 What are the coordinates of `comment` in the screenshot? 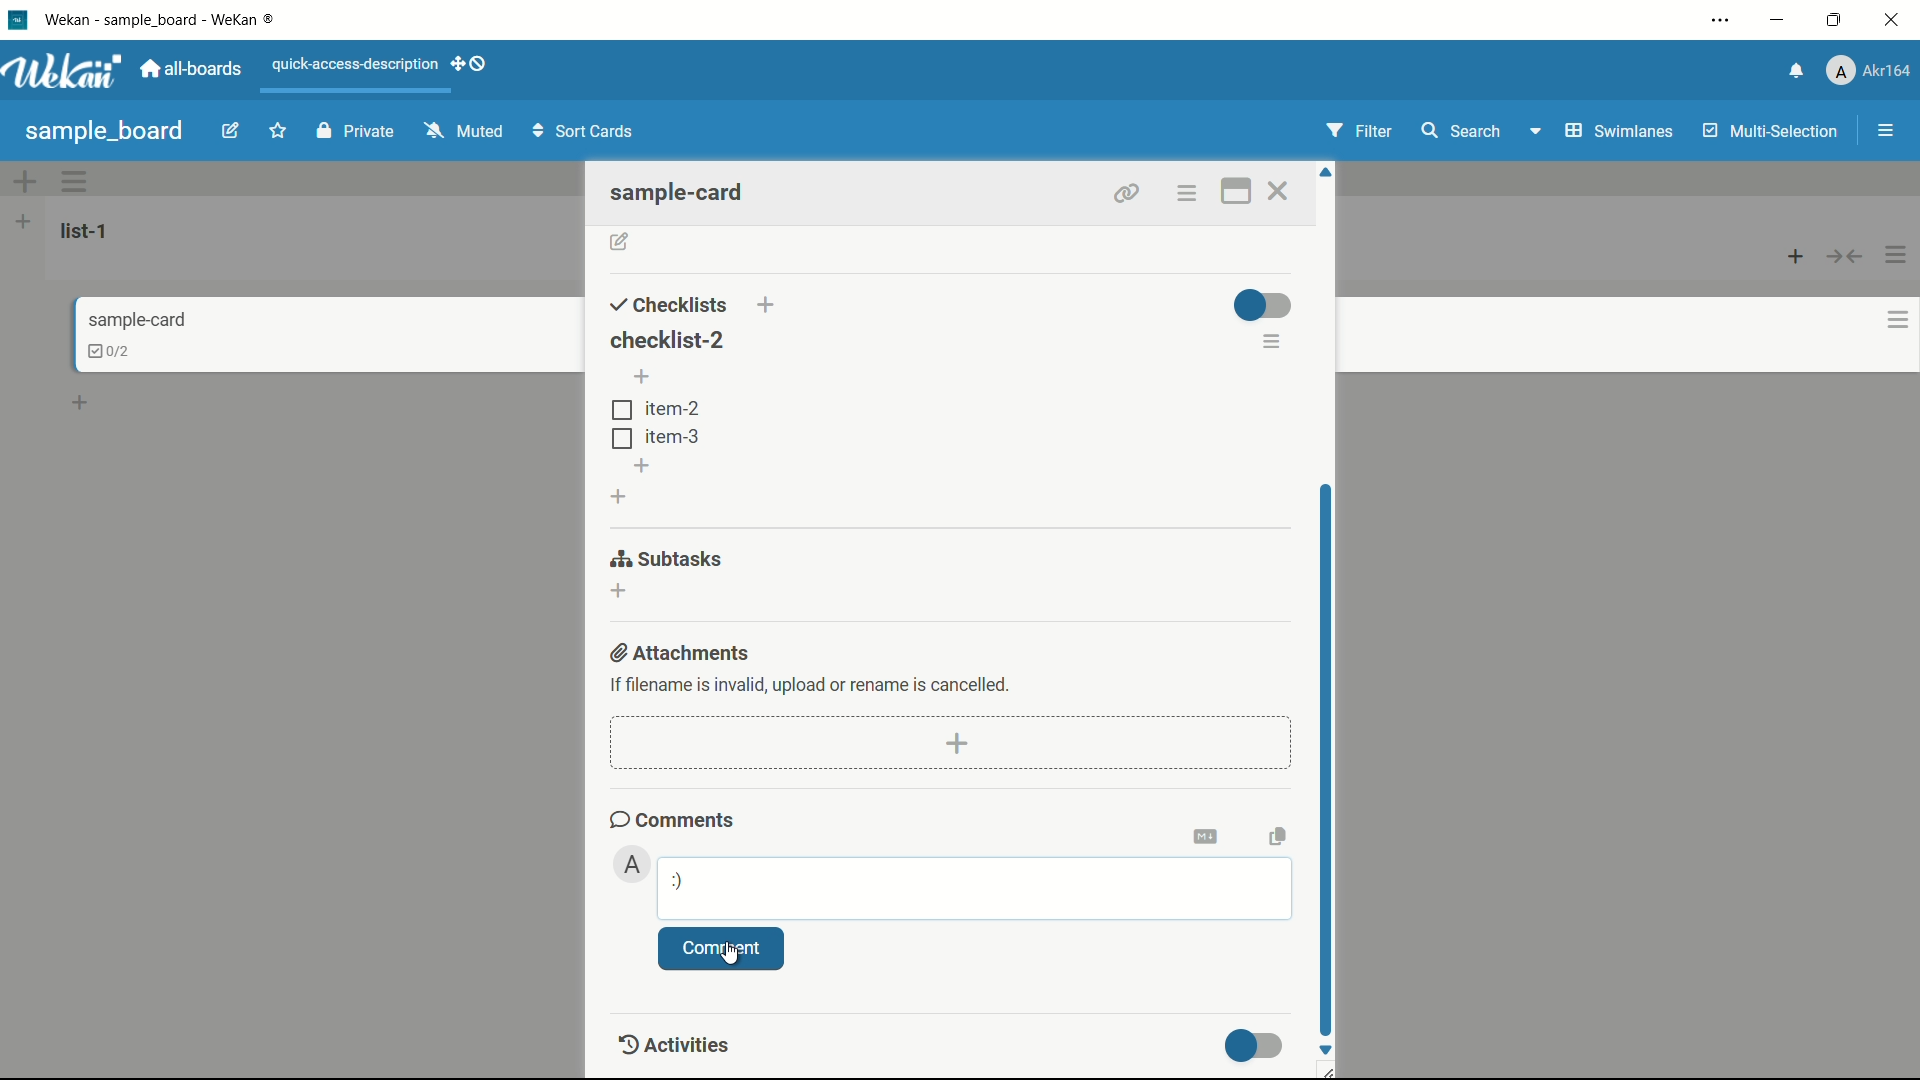 It's located at (721, 949).